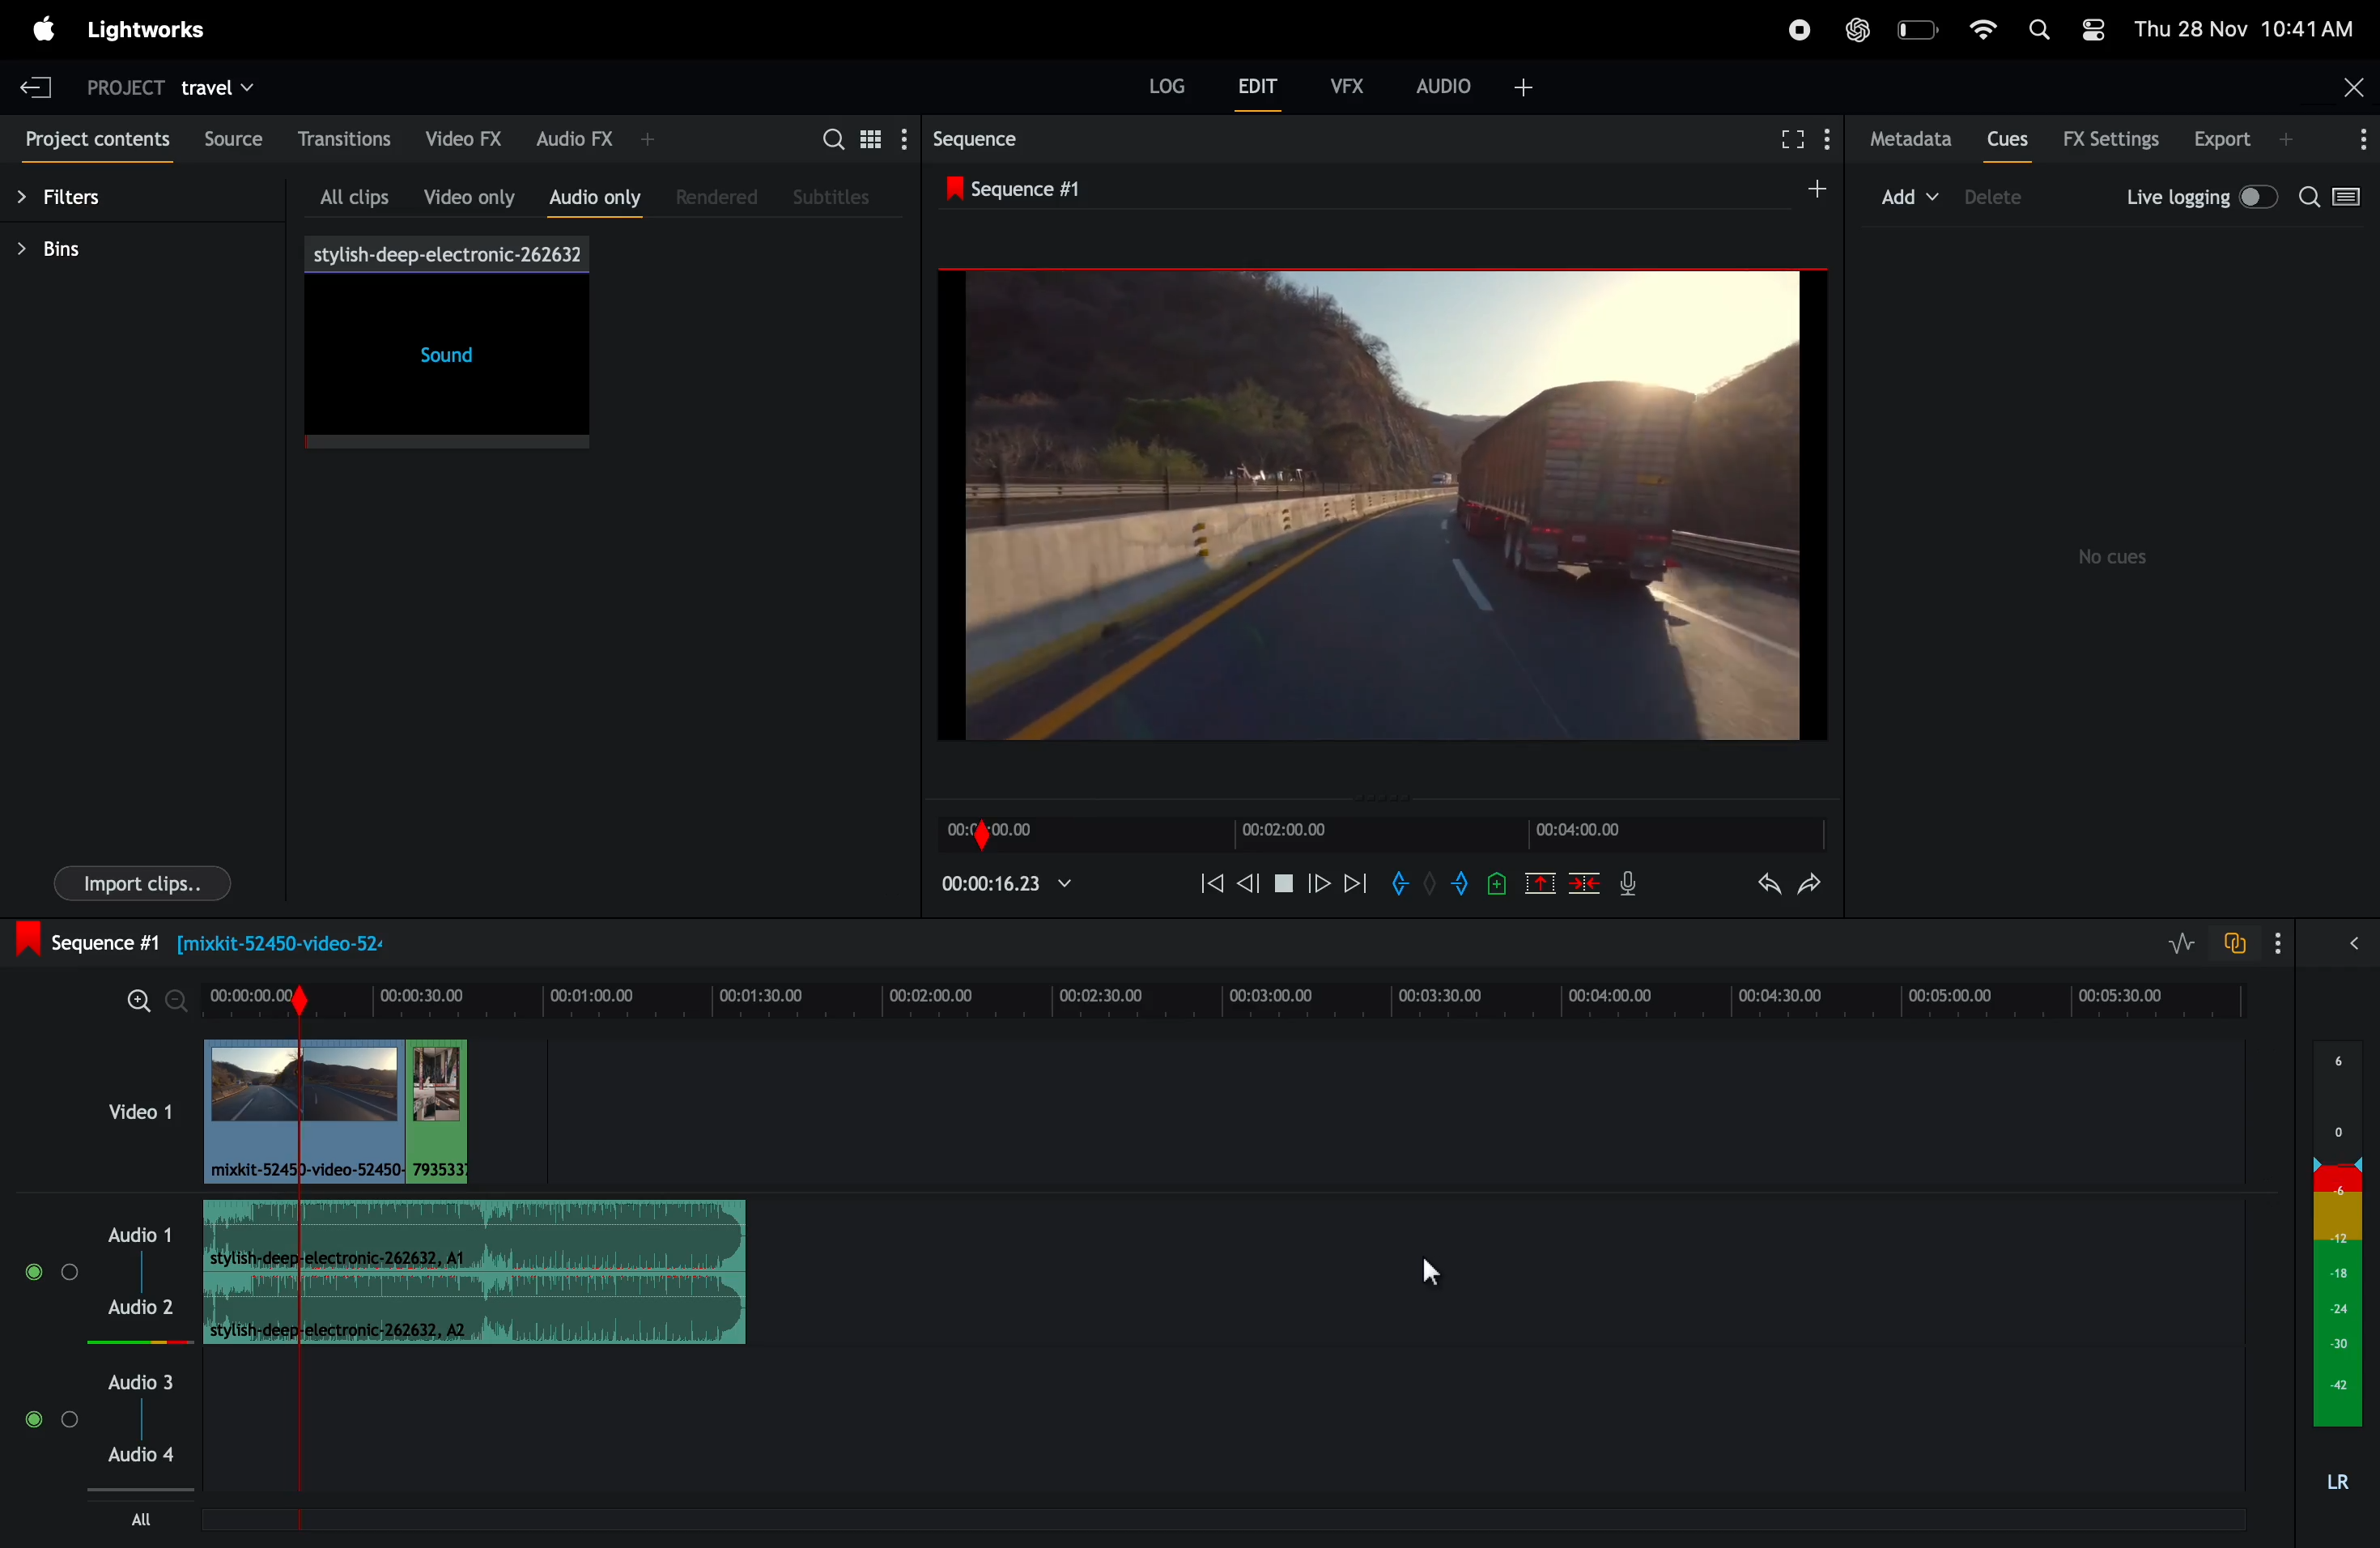  I want to click on video fx, so click(463, 137).